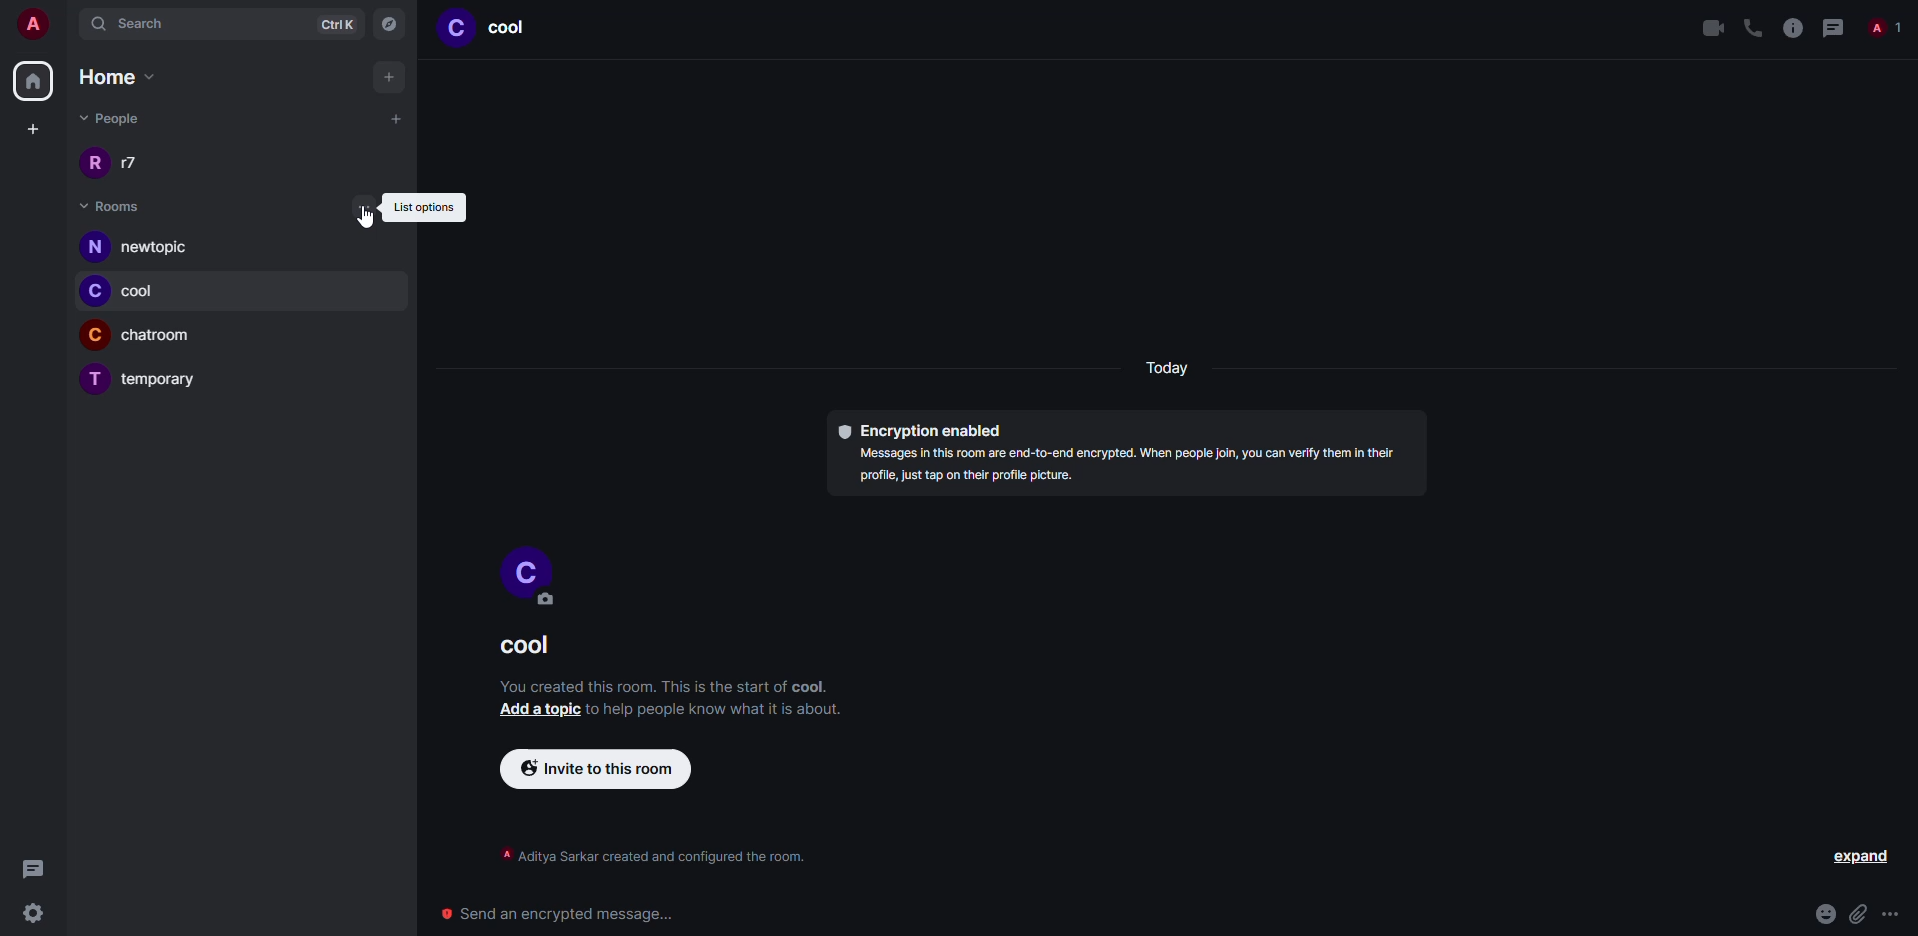 The image size is (1918, 936). I want to click on home, so click(118, 78).